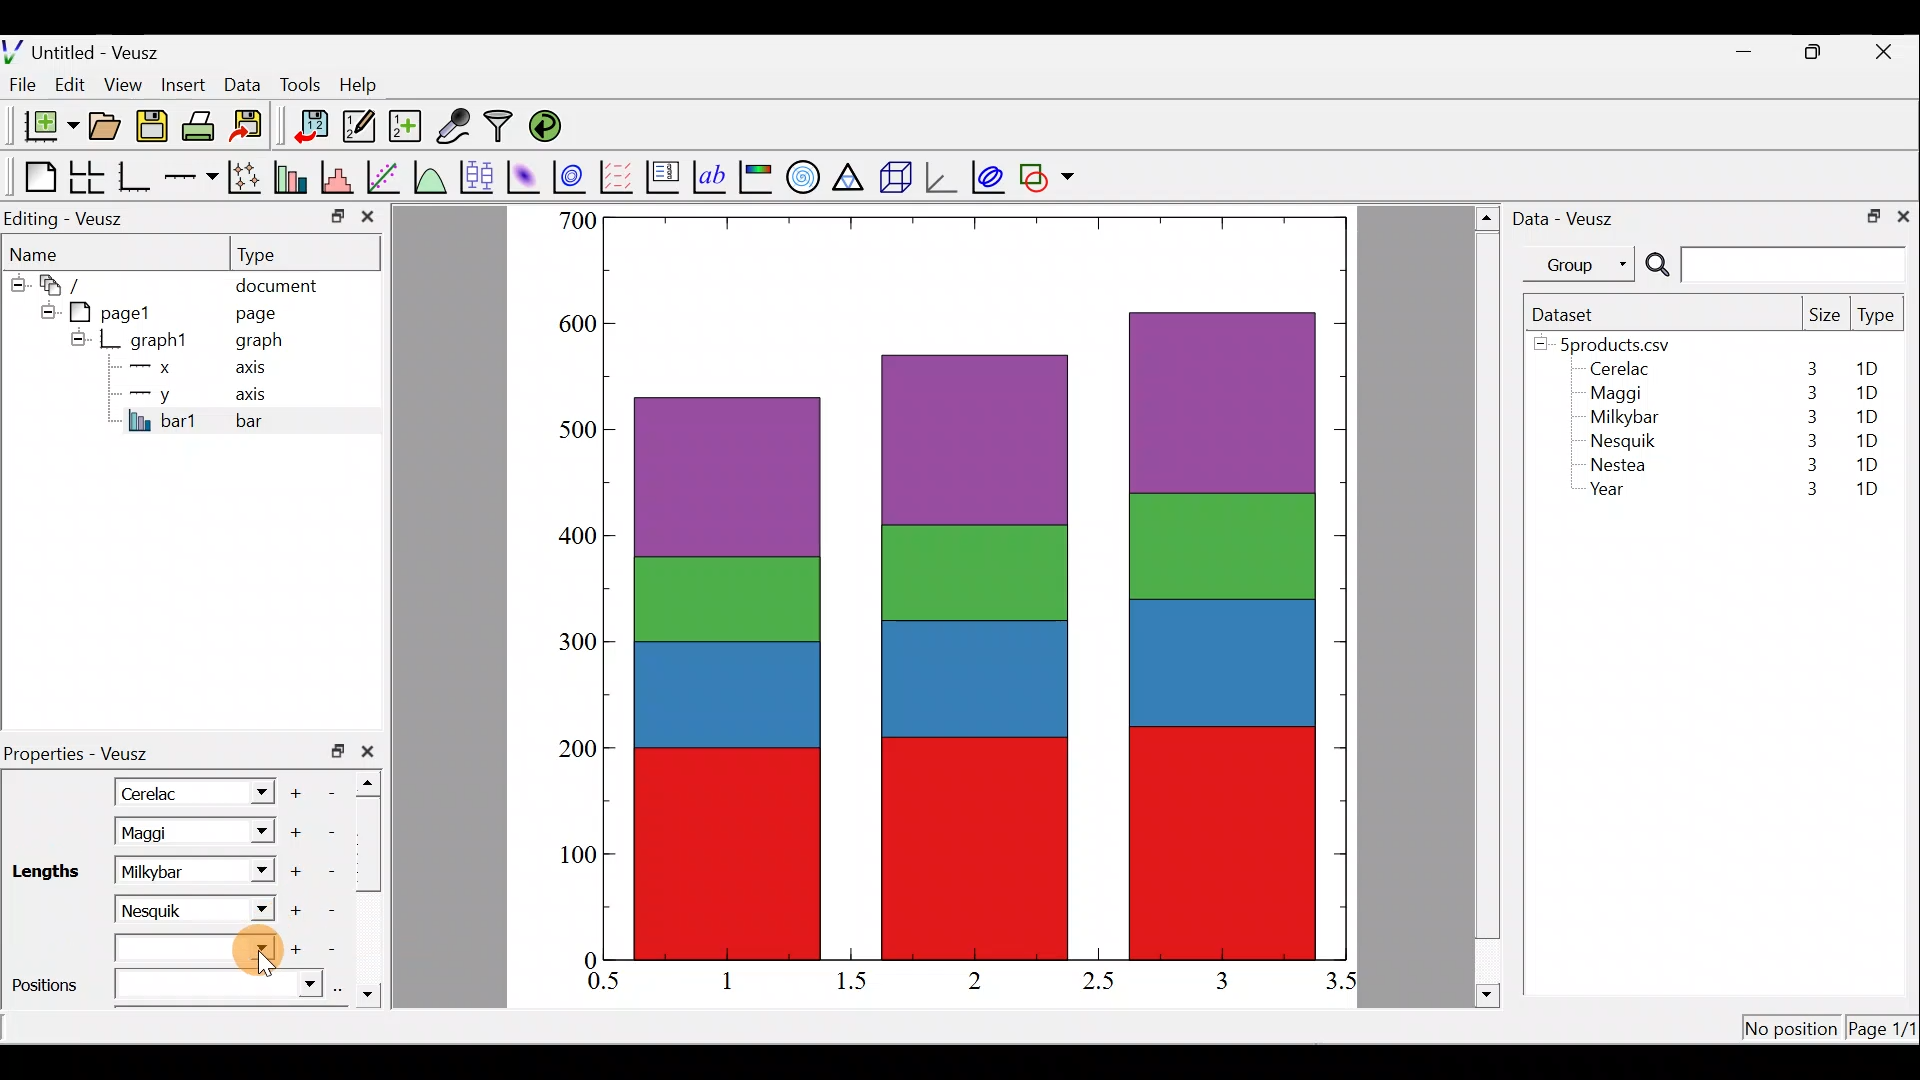  Describe the element at coordinates (1816, 52) in the screenshot. I see `restore down` at that location.